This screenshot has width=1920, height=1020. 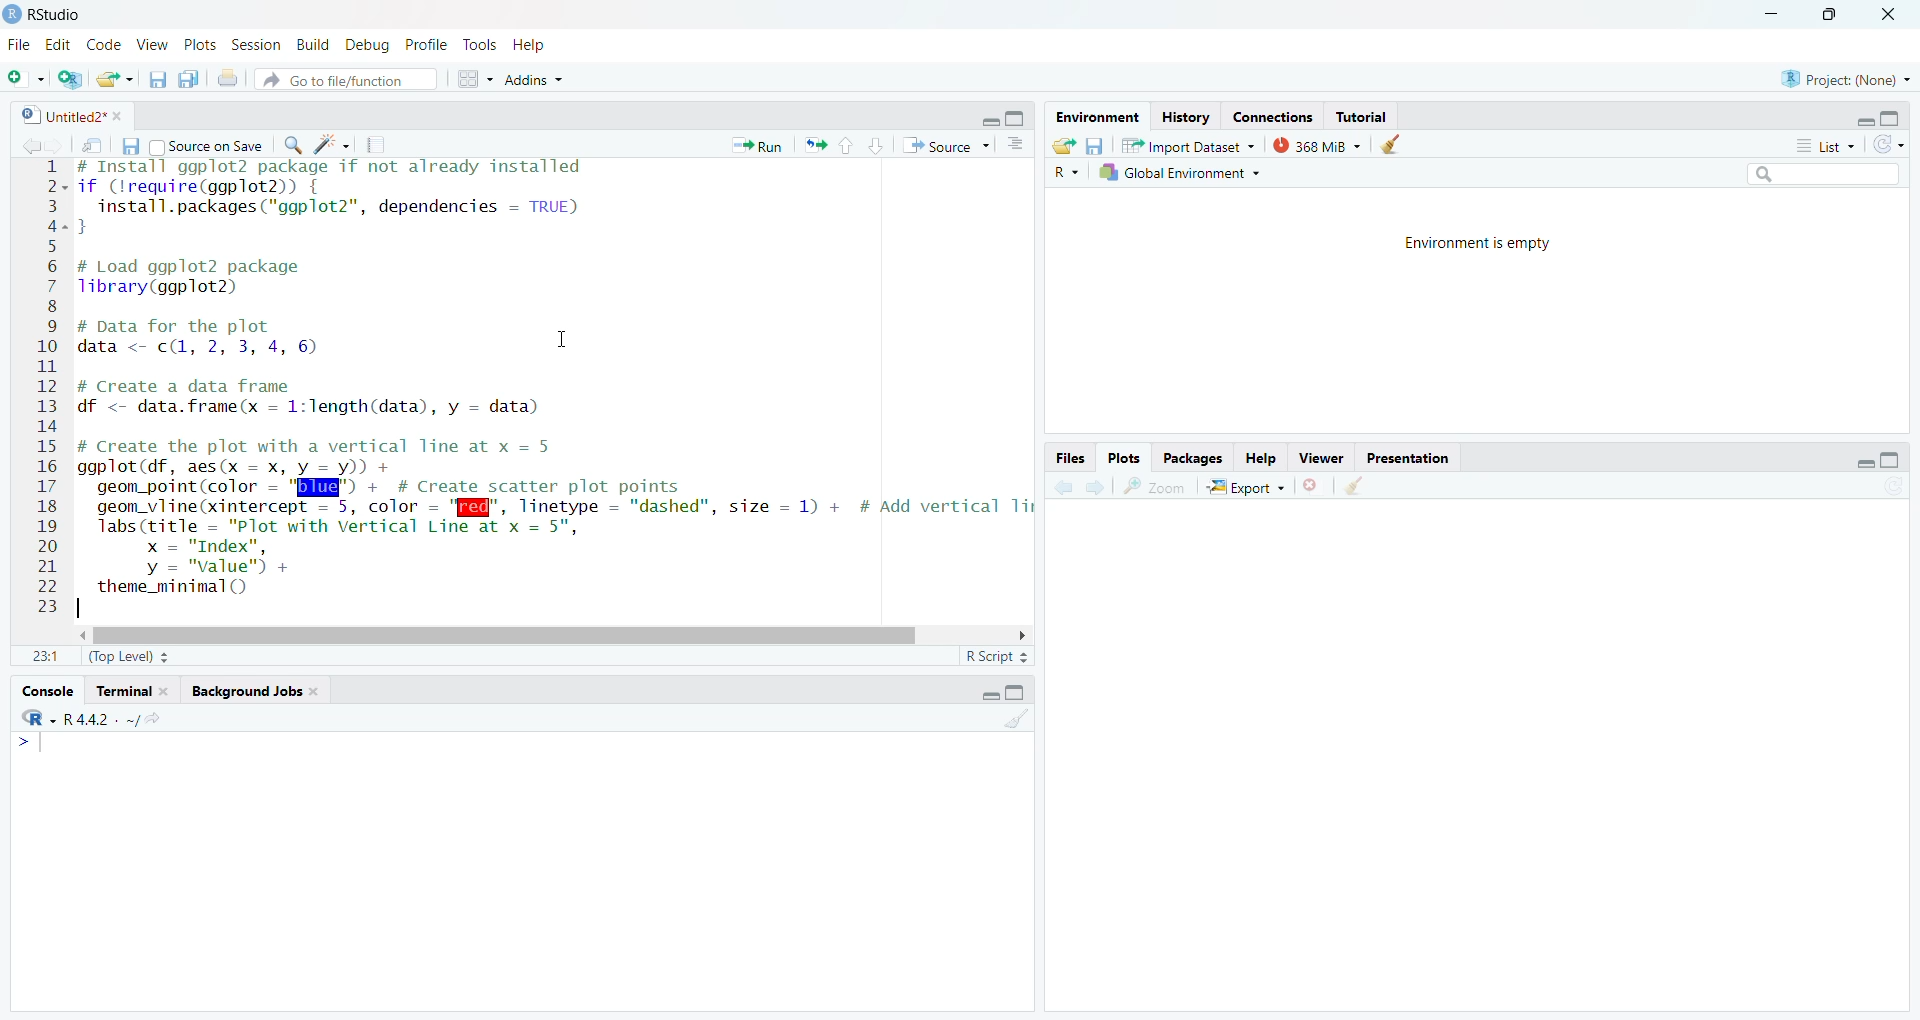 I want to click on Help, so click(x=1266, y=458).